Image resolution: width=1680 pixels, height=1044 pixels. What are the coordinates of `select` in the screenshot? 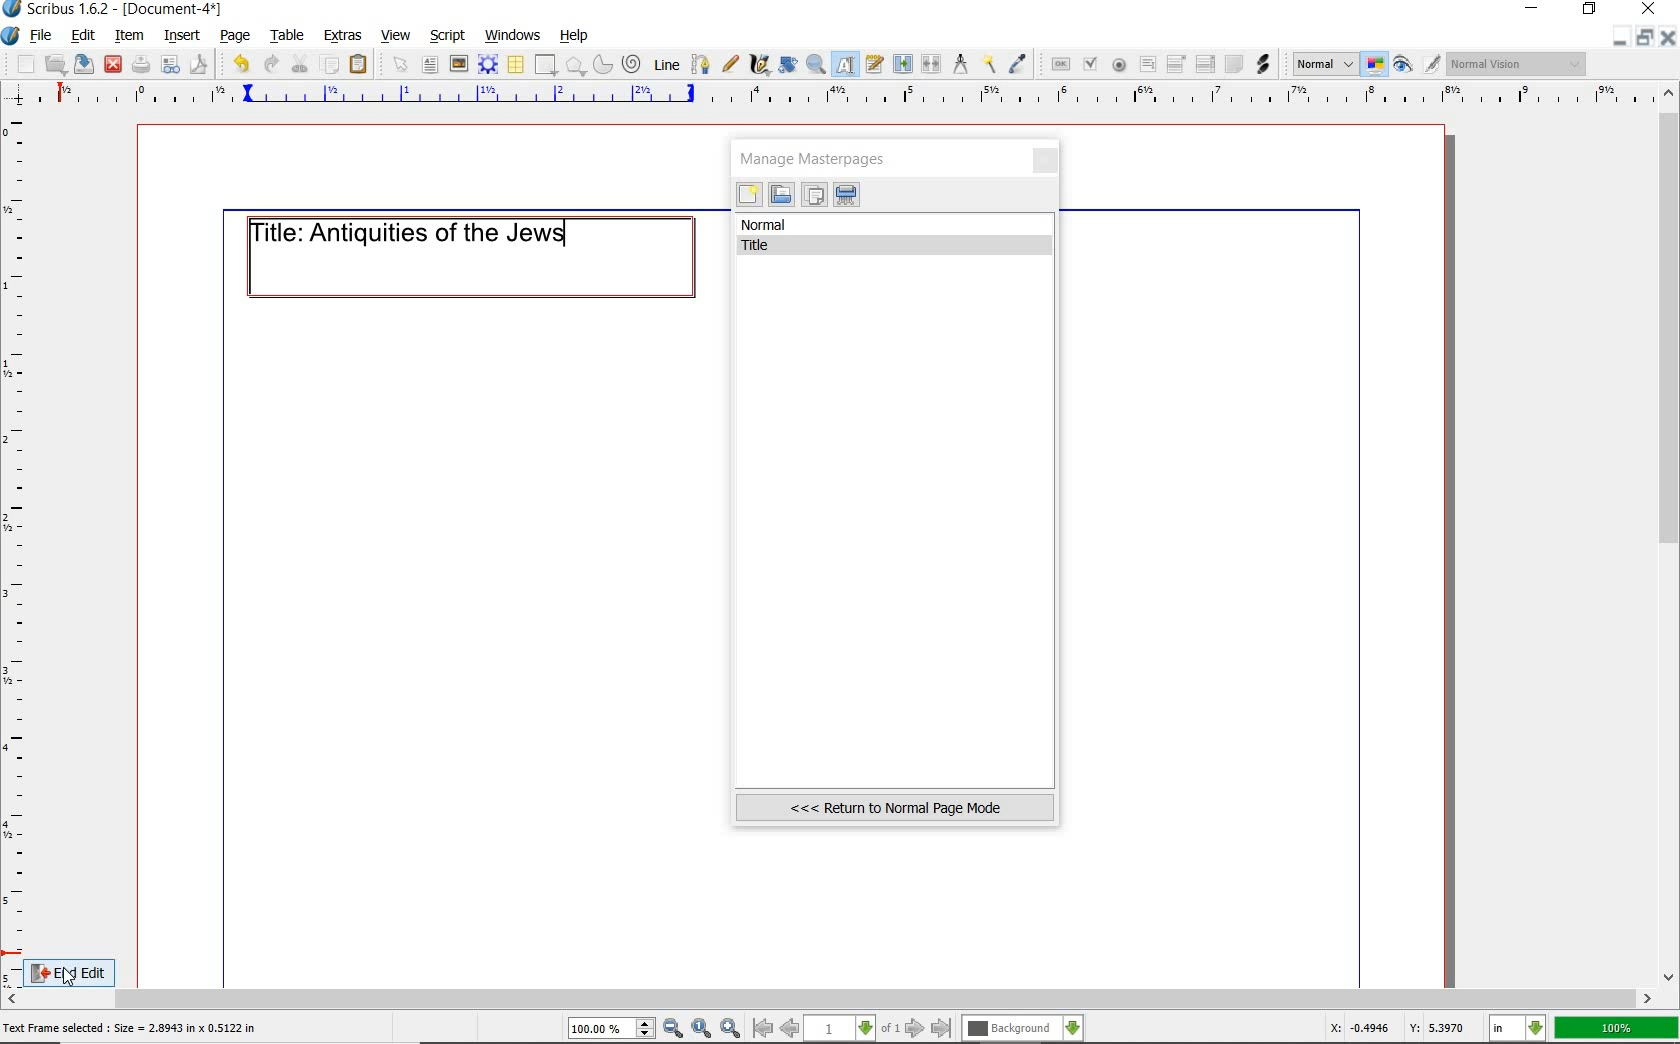 It's located at (397, 64).